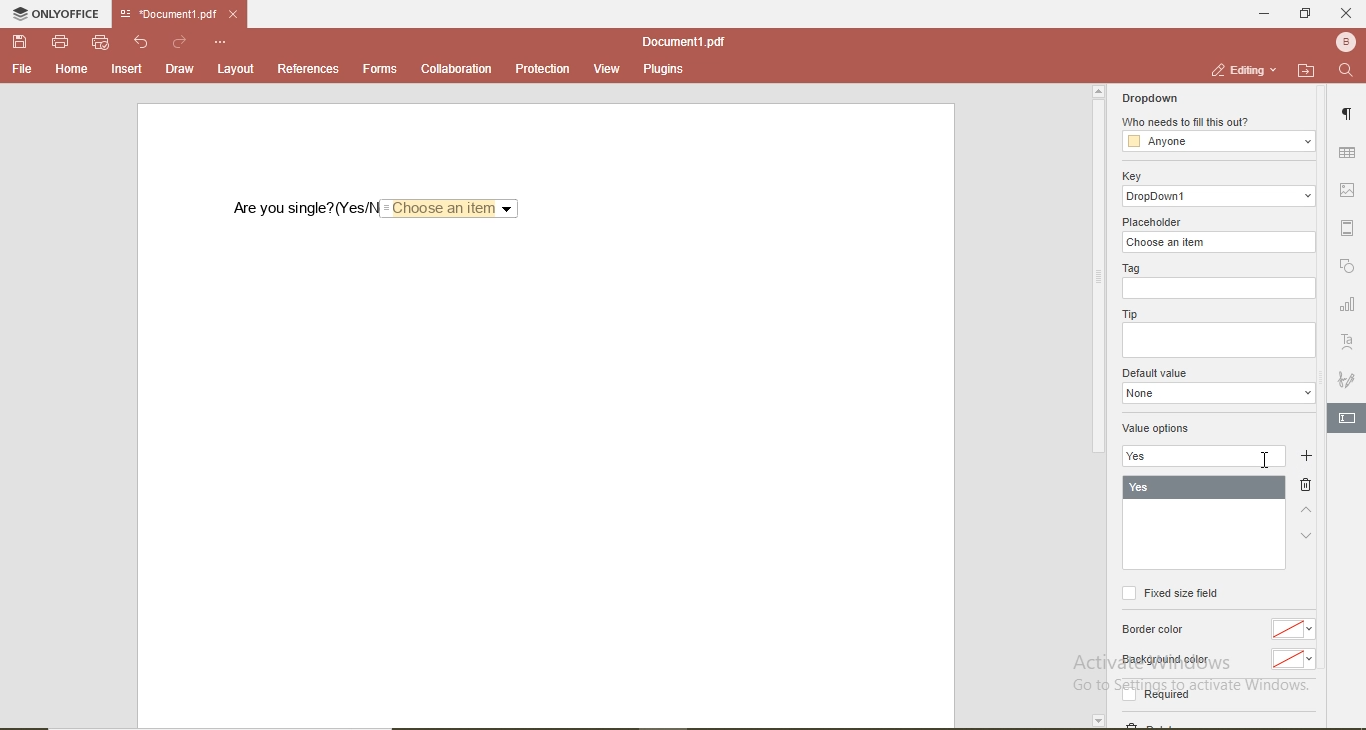  Describe the element at coordinates (1154, 632) in the screenshot. I see `border color` at that location.